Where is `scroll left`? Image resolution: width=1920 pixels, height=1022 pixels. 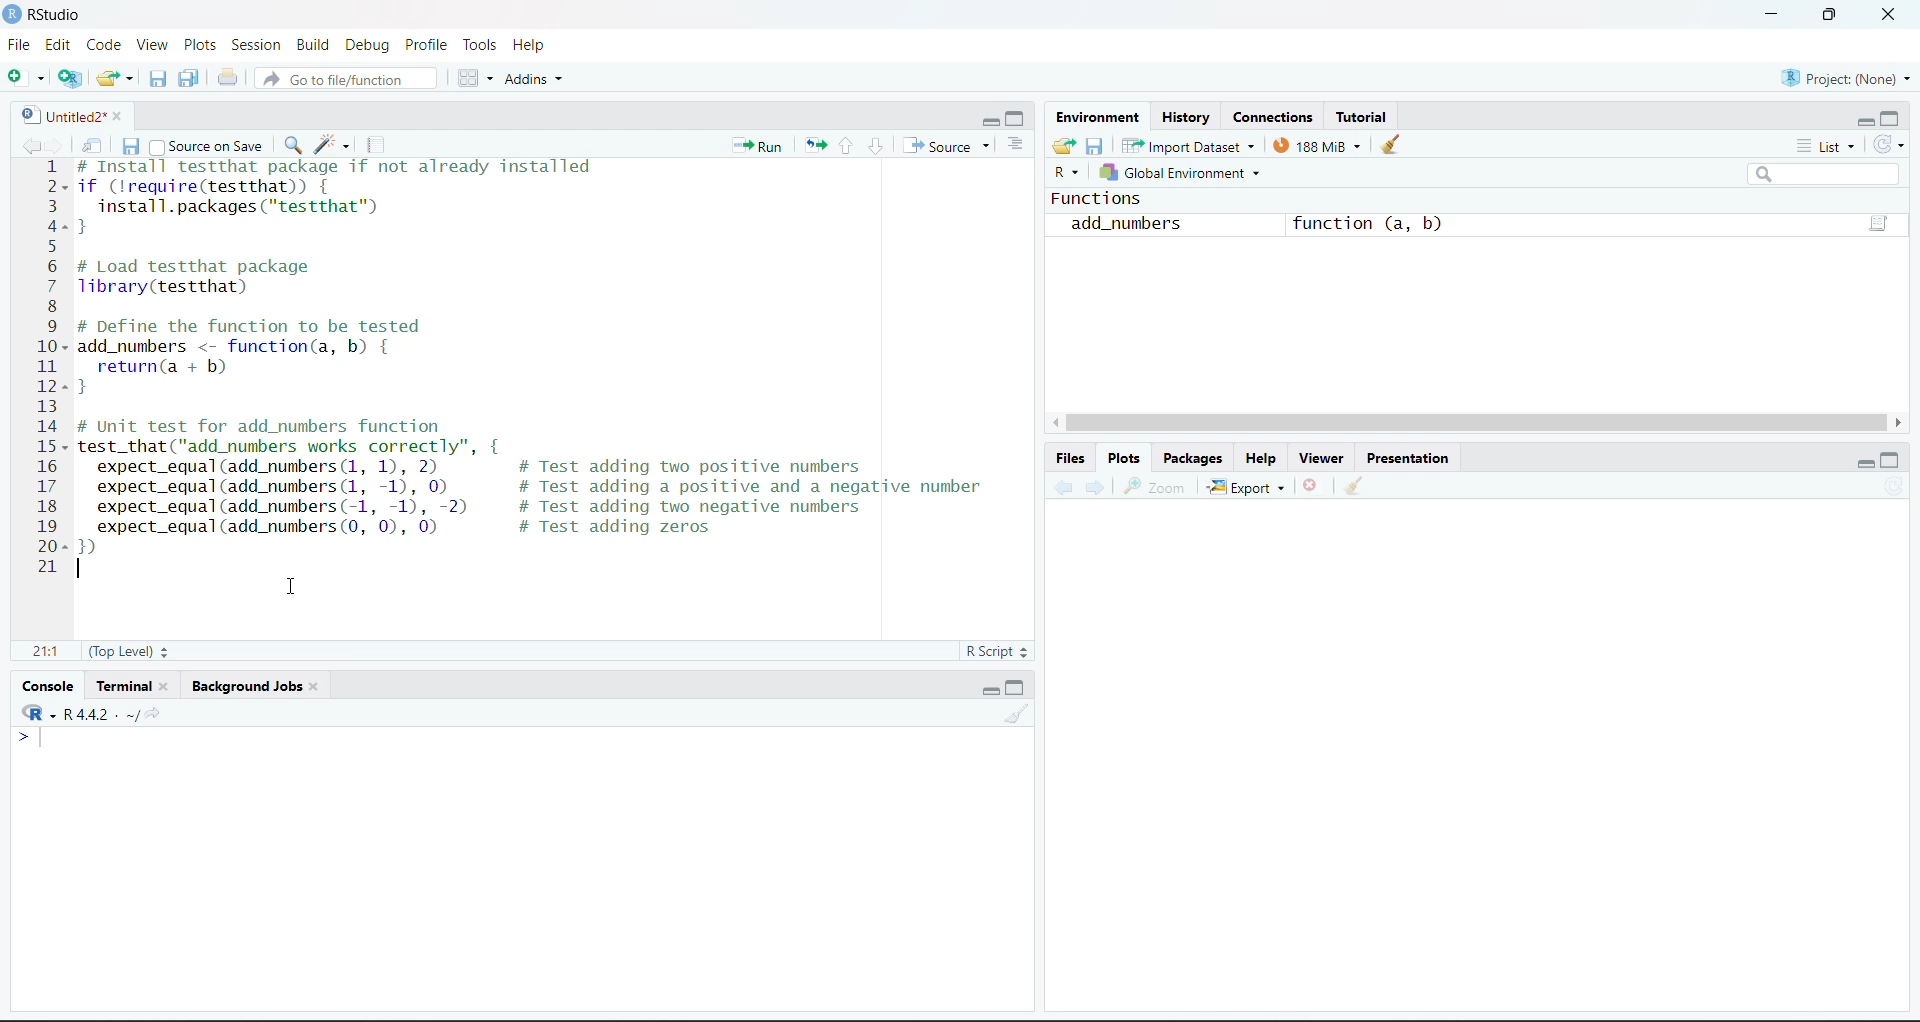
scroll left is located at coordinates (1055, 422).